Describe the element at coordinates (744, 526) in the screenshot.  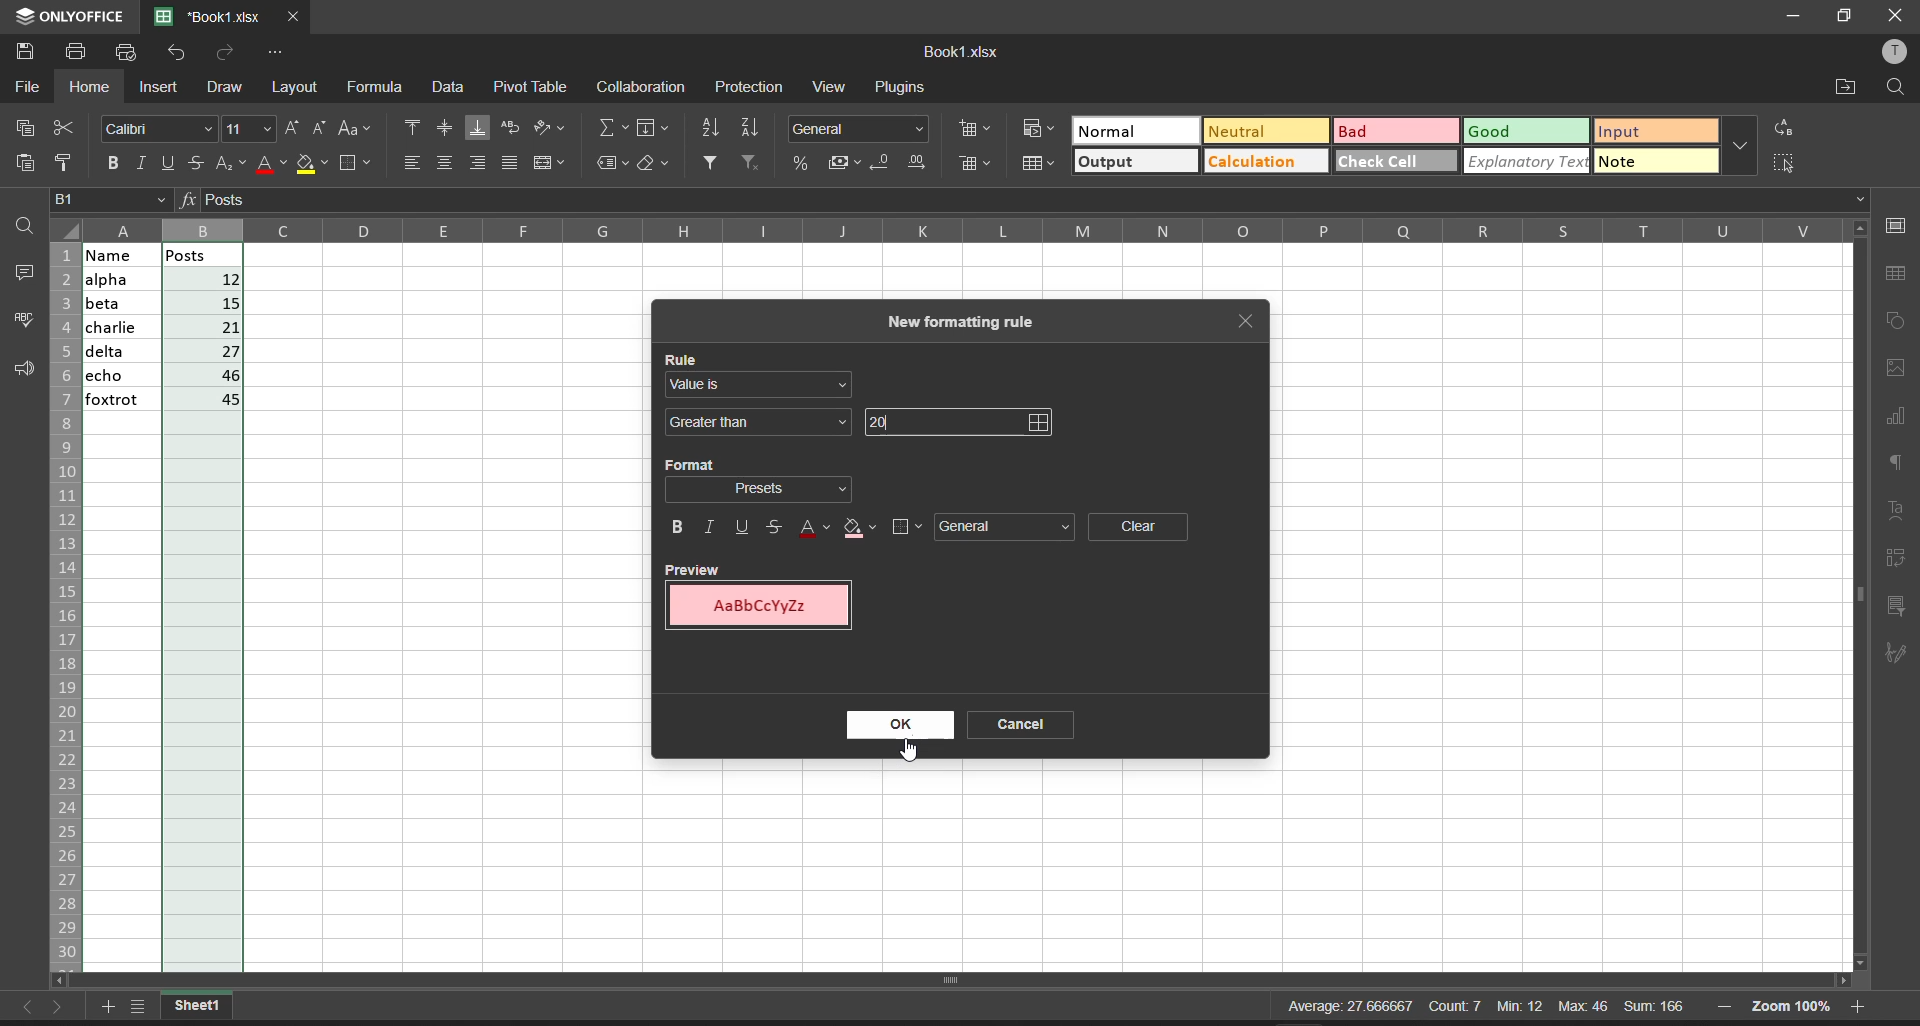
I see `underline` at that location.